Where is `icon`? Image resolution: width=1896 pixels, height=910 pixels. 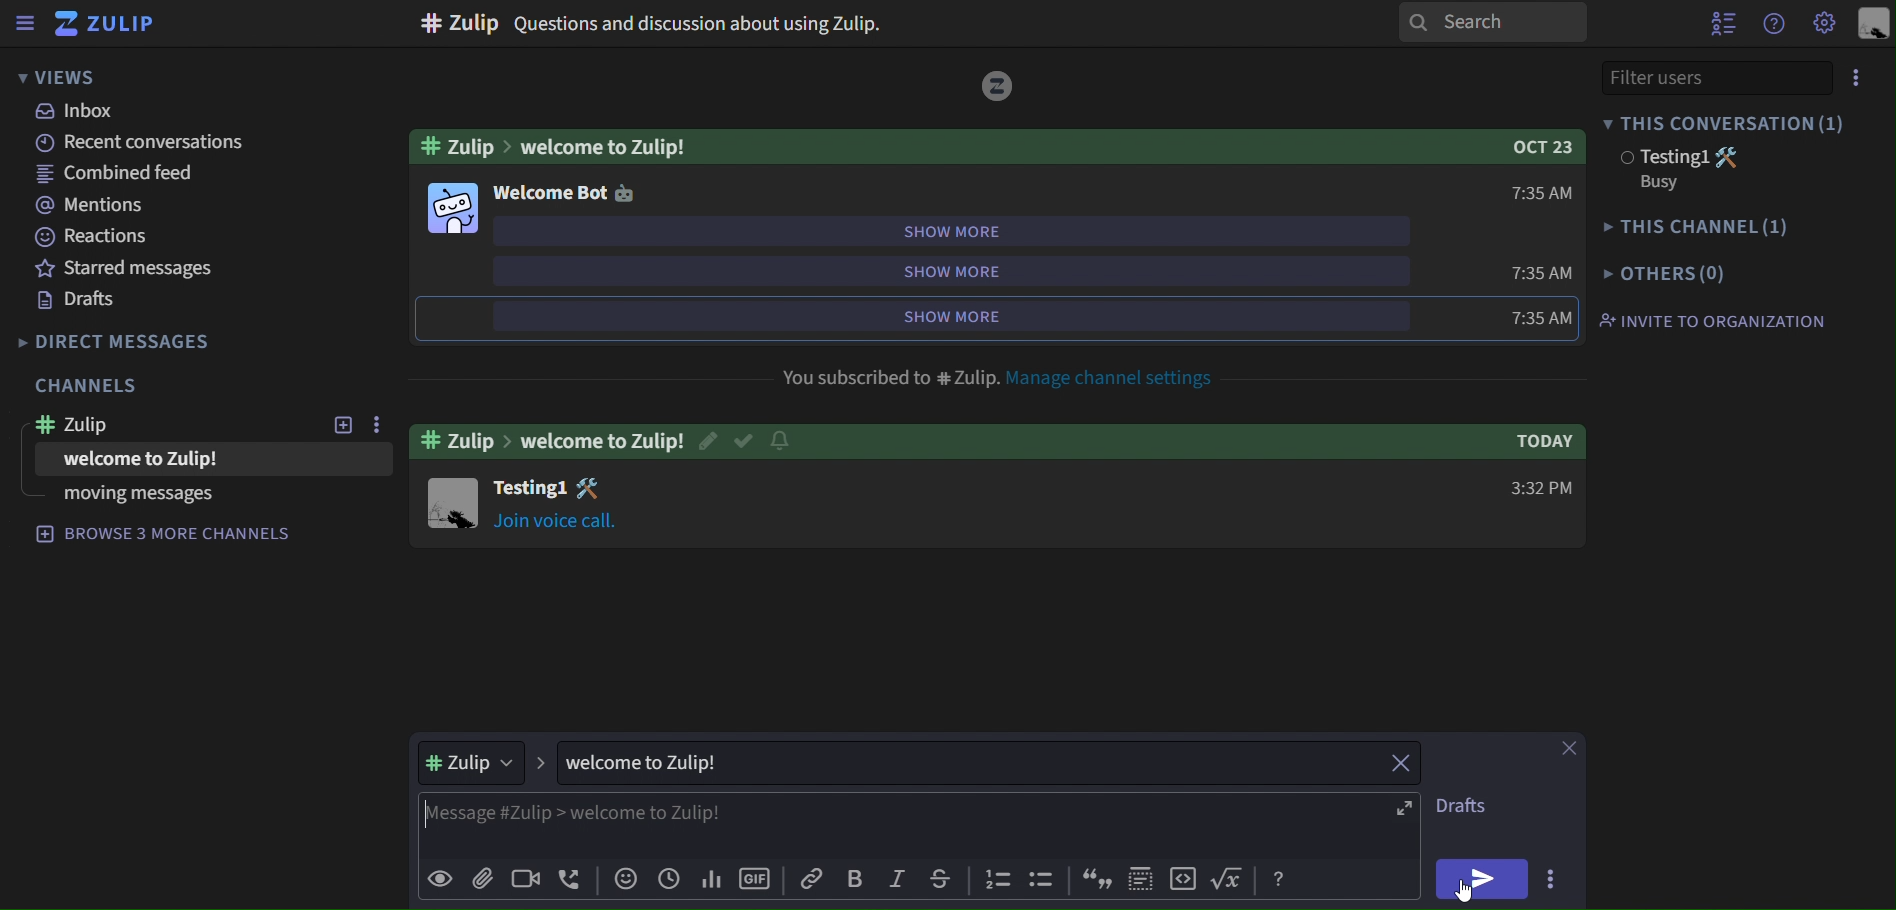 icon is located at coordinates (1093, 879).